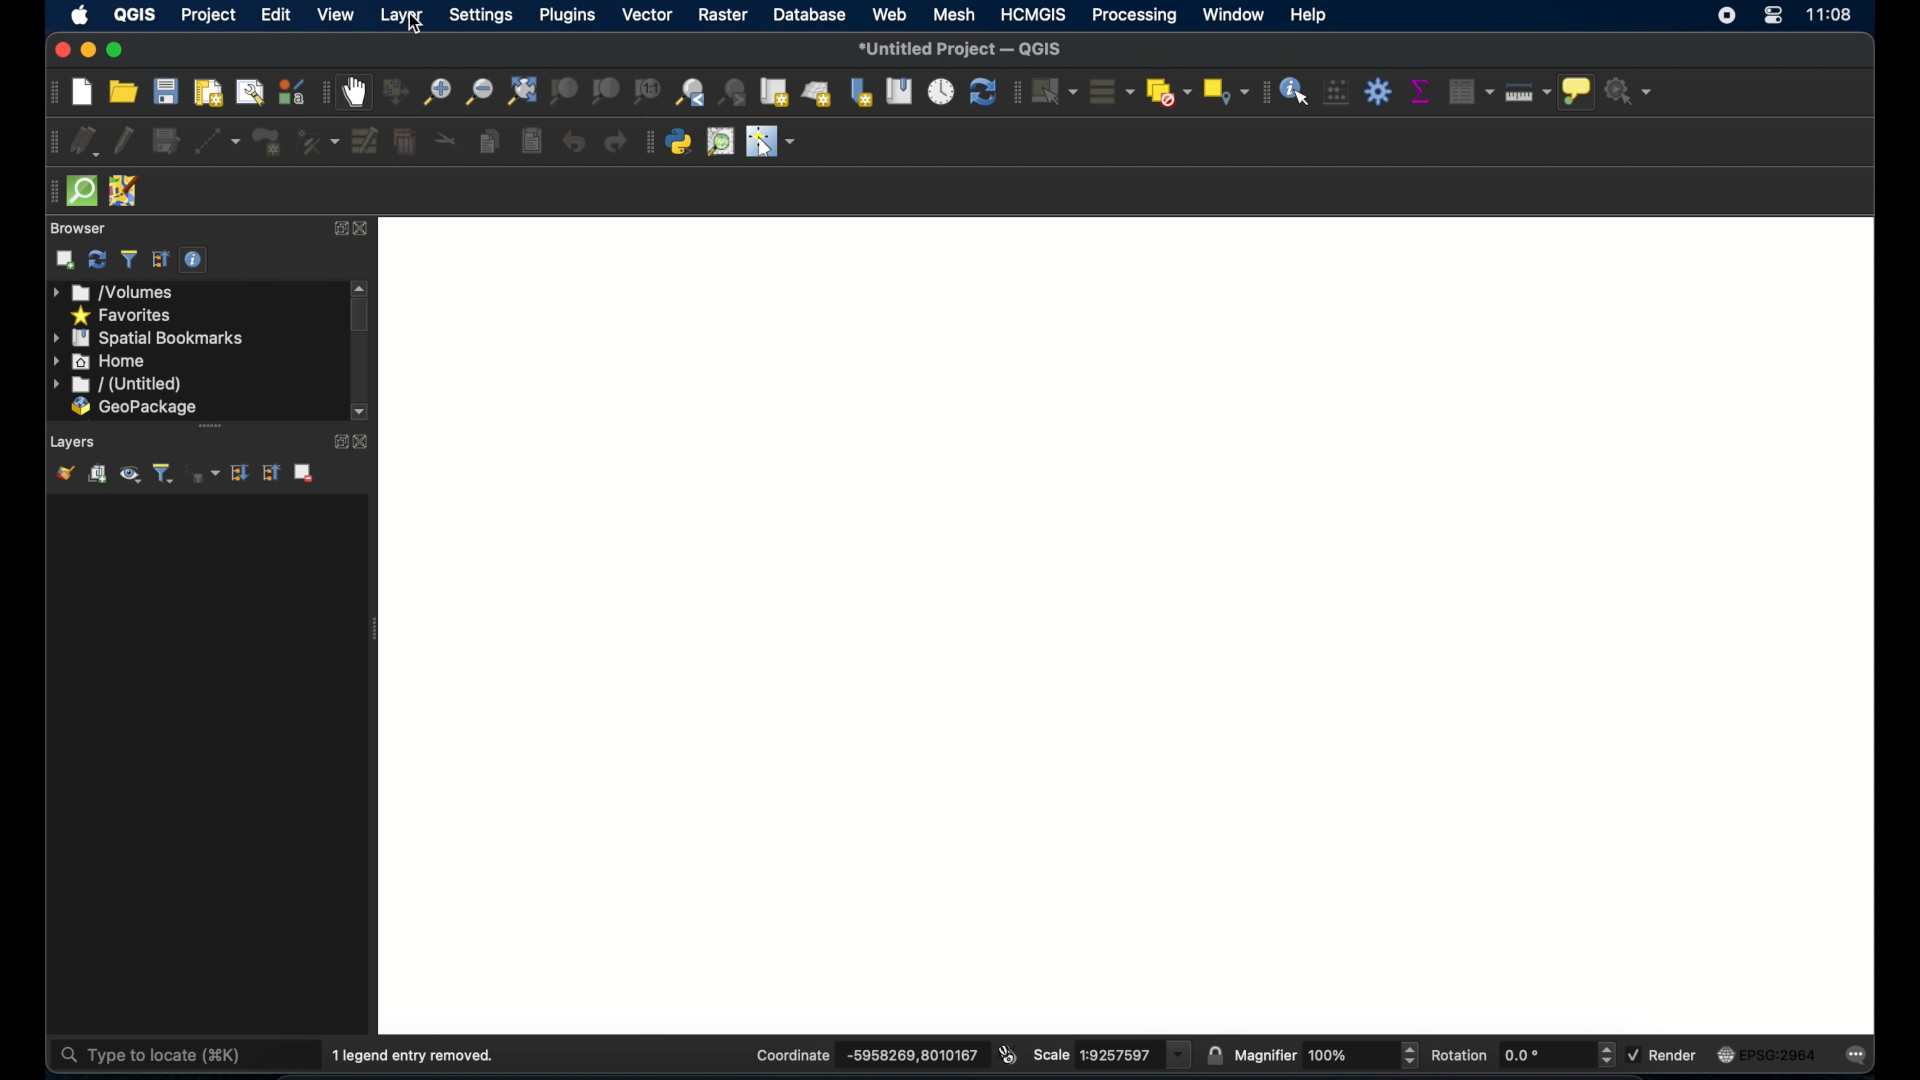 Image resolution: width=1920 pixels, height=1080 pixels. I want to click on expand all, so click(241, 473).